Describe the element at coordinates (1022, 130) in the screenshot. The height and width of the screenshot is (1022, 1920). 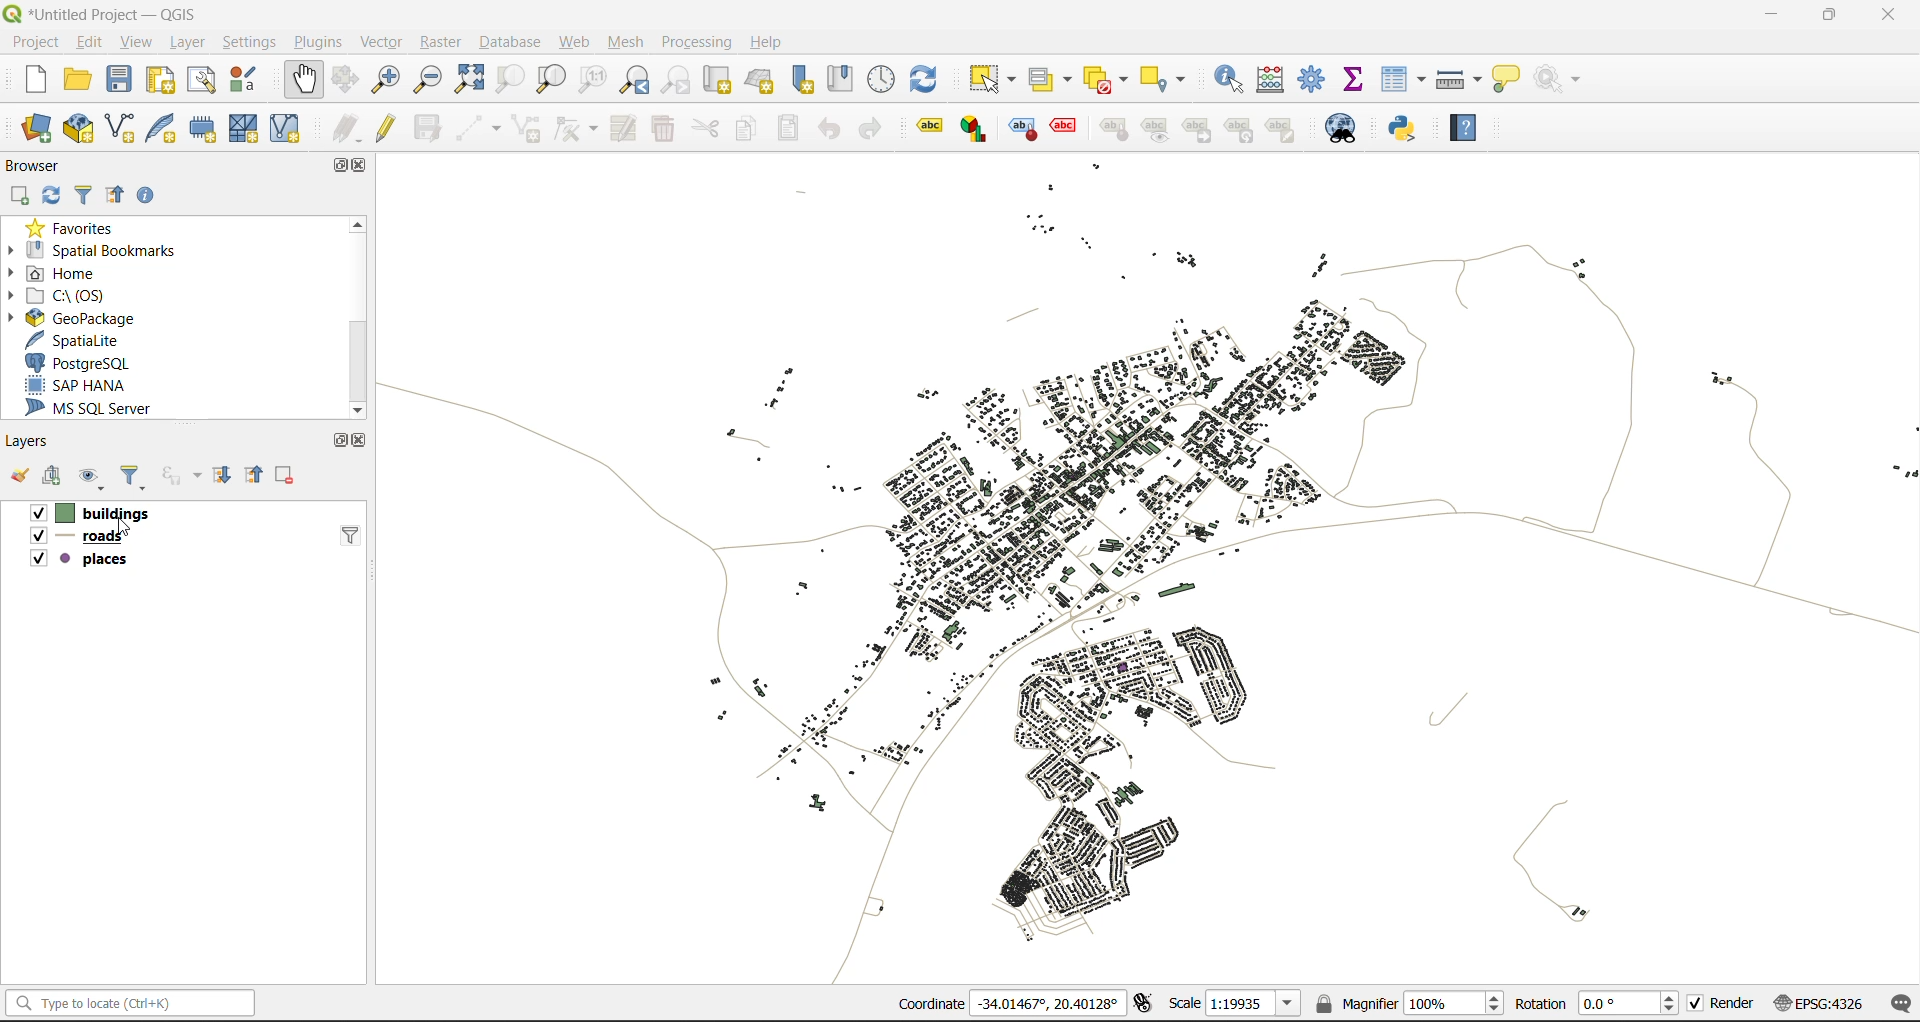
I see `highlight pinned labels and diagrams` at that location.